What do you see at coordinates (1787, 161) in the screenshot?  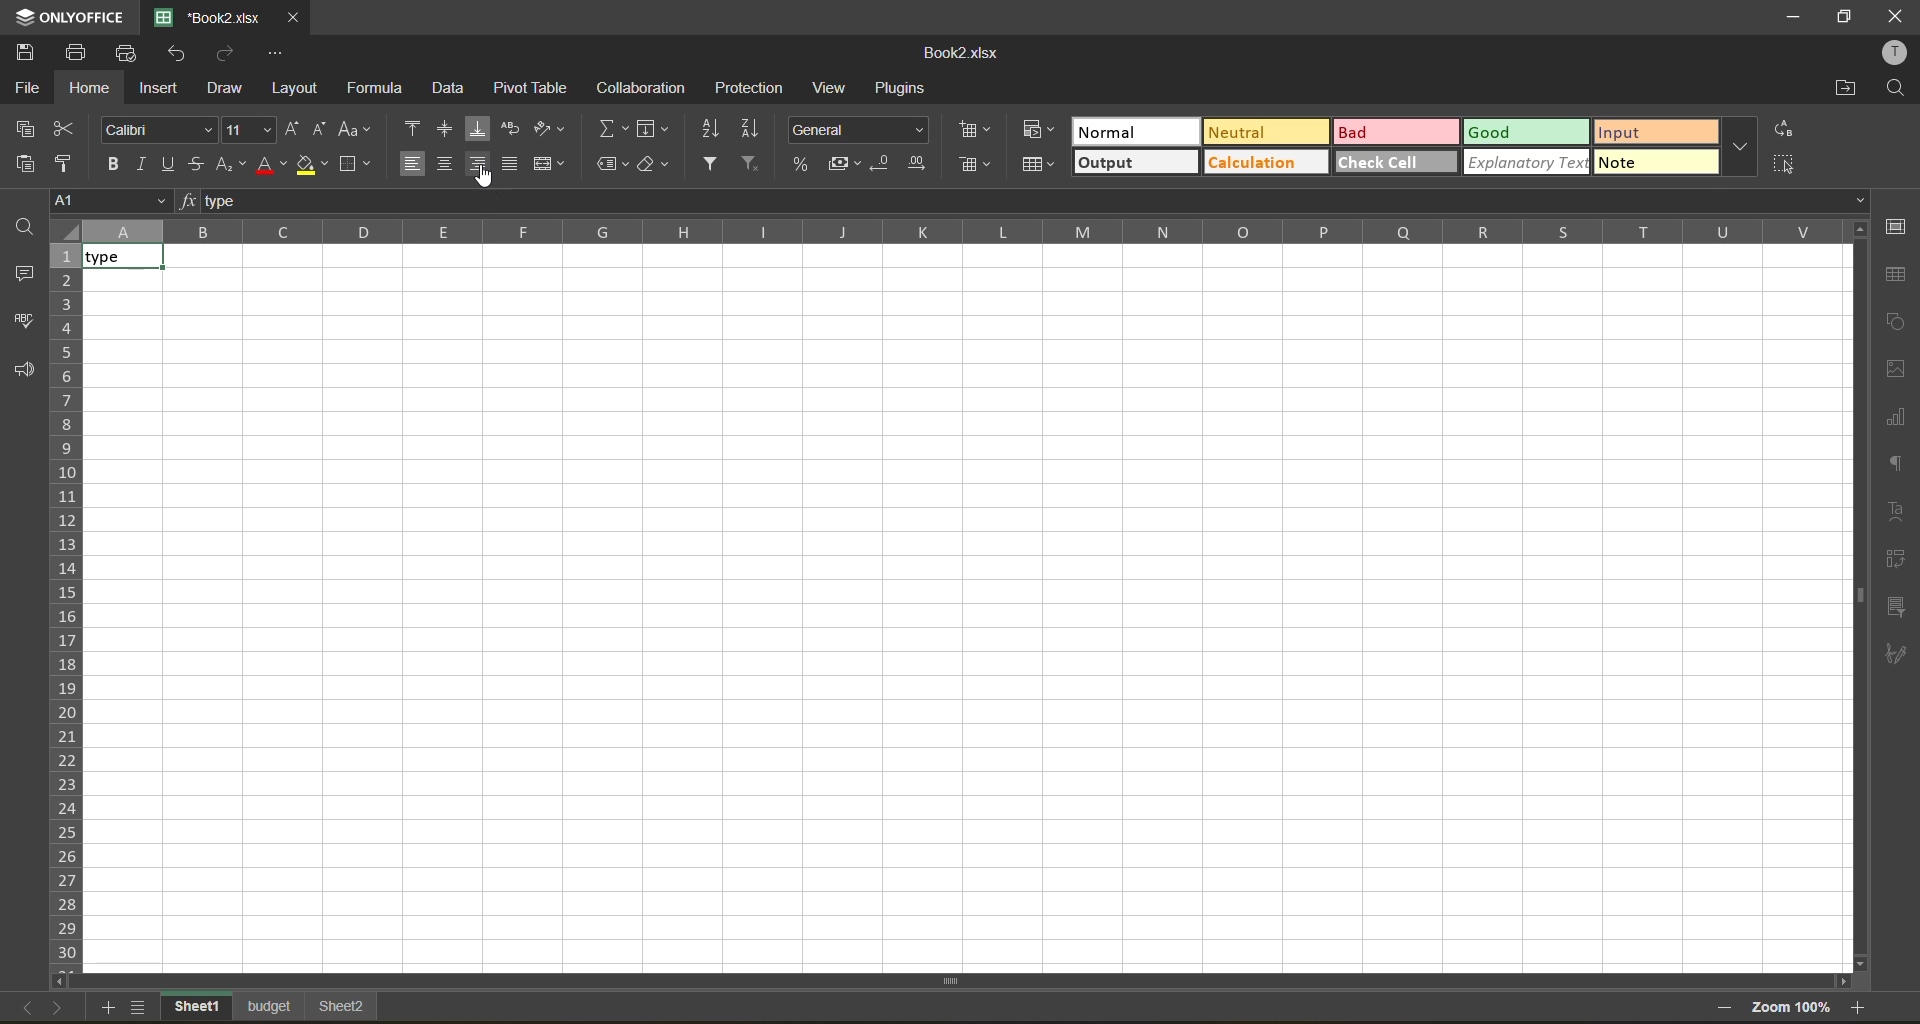 I see `select all` at bounding box center [1787, 161].